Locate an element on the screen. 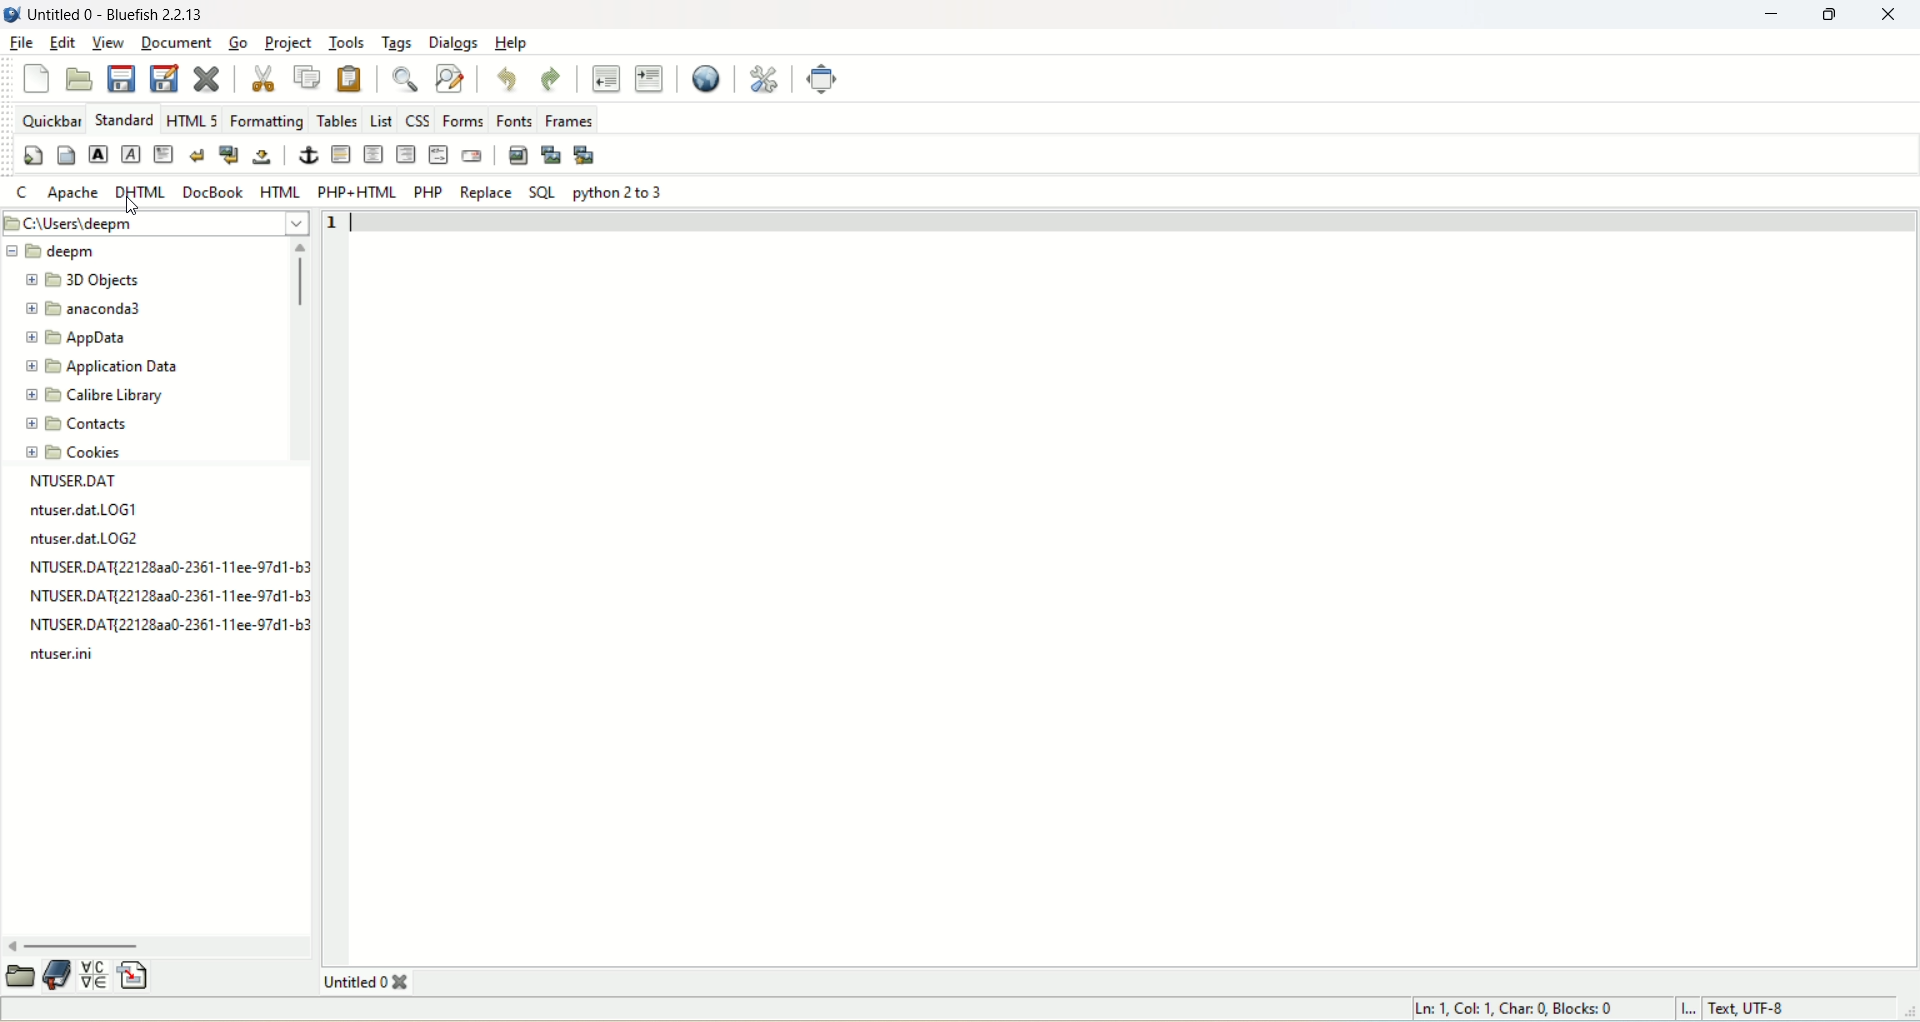 The height and width of the screenshot is (1022, 1920). title is located at coordinates (364, 982).